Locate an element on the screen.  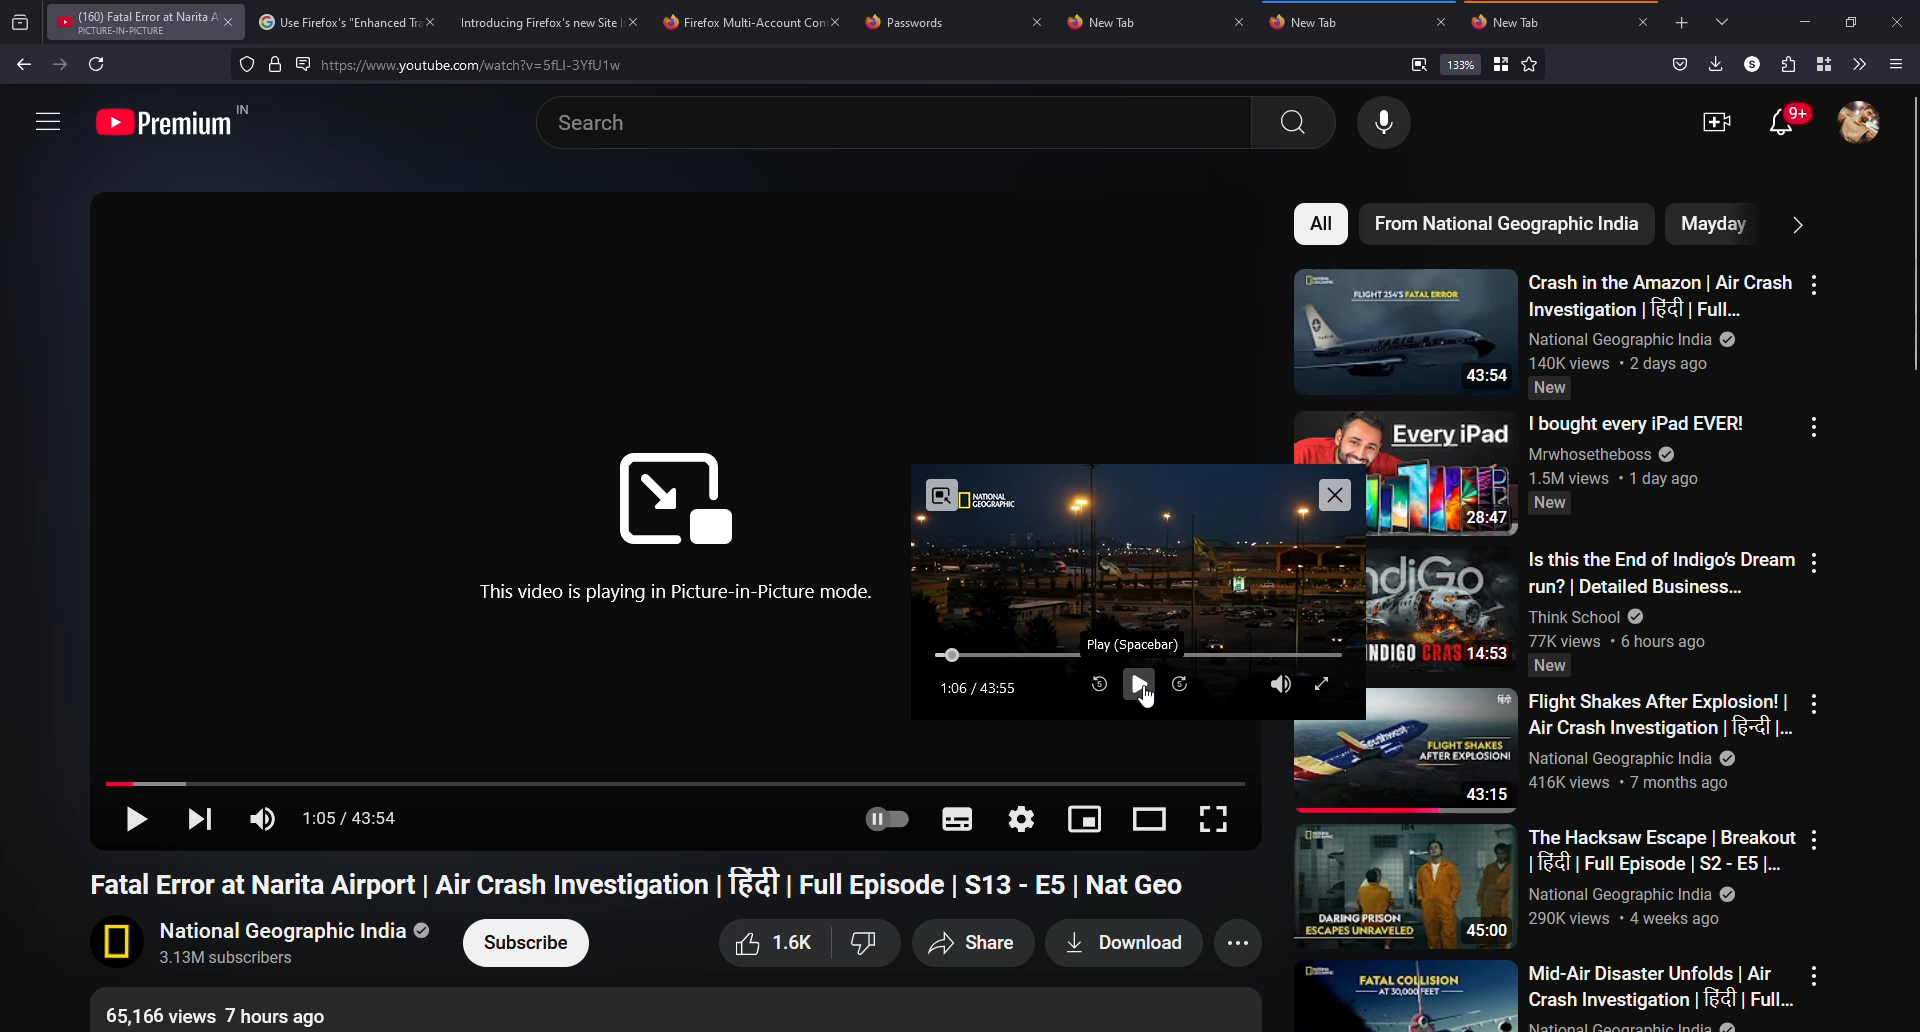
move is located at coordinates (952, 655).